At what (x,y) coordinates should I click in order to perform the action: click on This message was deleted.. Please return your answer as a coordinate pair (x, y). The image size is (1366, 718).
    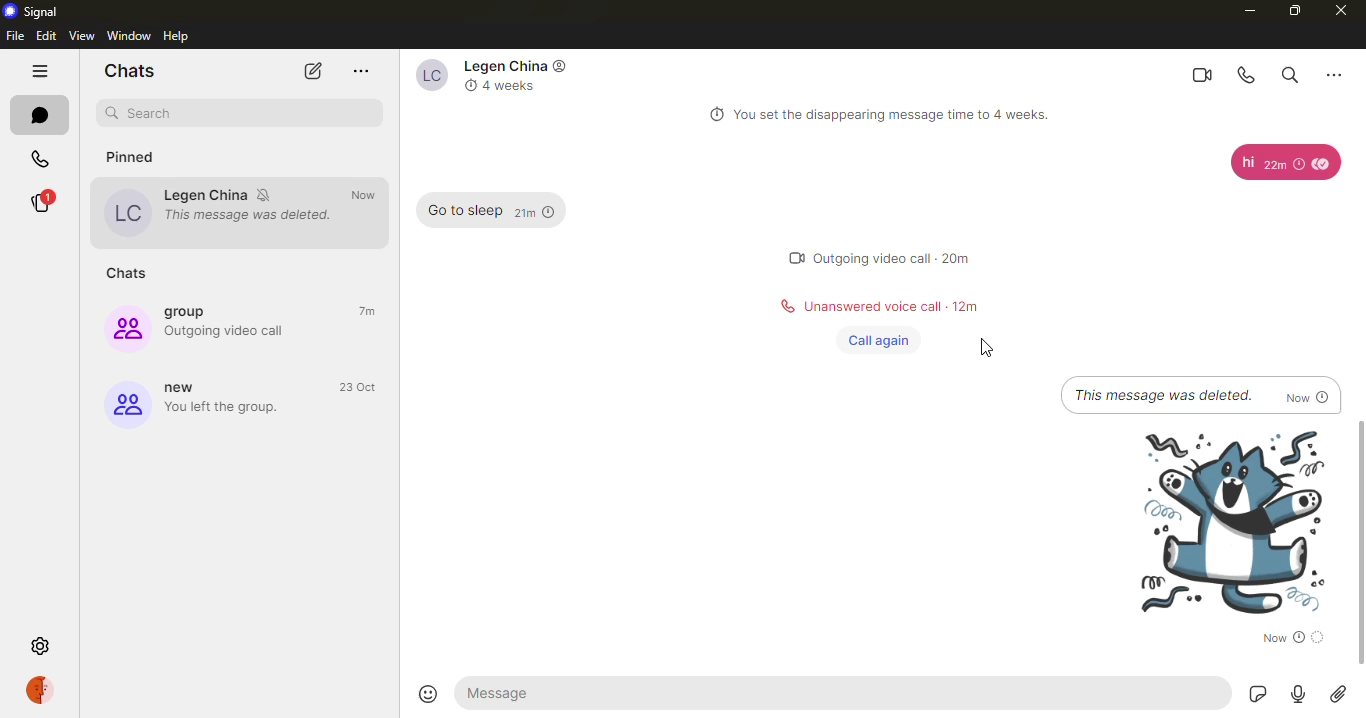
    Looking at the image, I should click on (252, 216).